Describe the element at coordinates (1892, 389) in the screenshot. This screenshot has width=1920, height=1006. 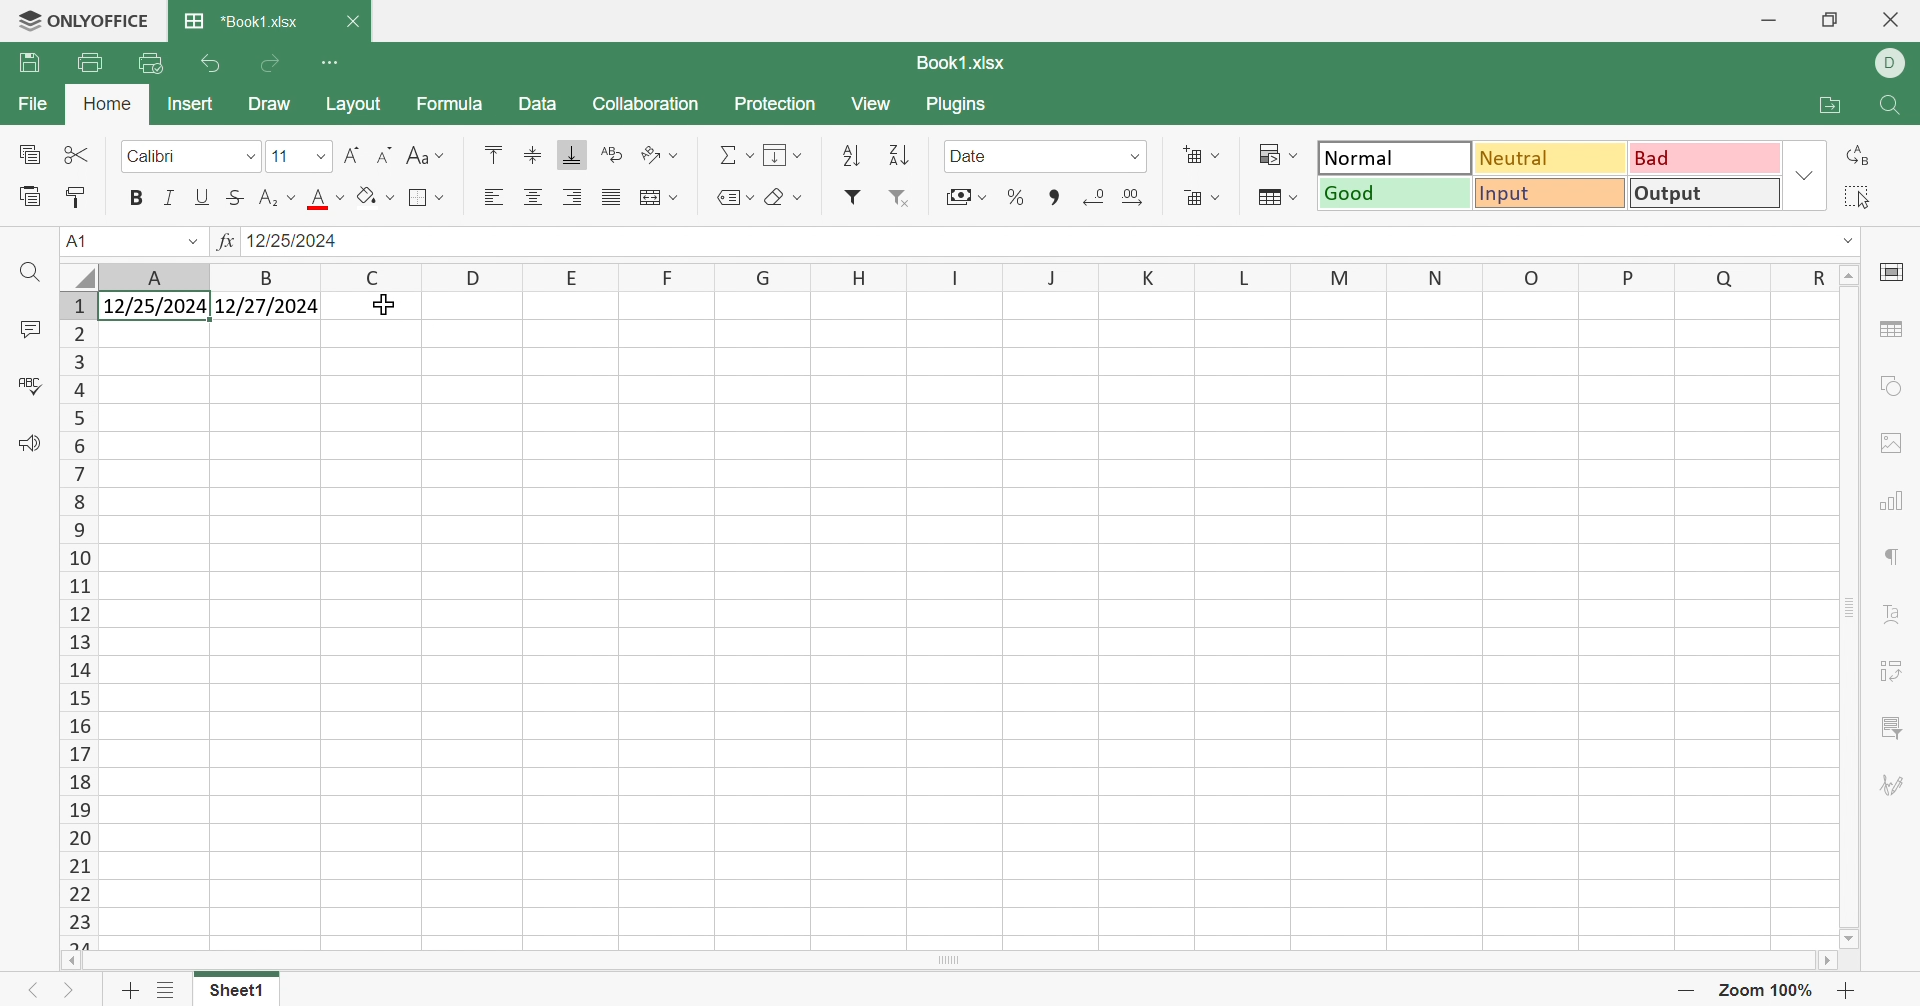
I see `Shape settings` at that location.